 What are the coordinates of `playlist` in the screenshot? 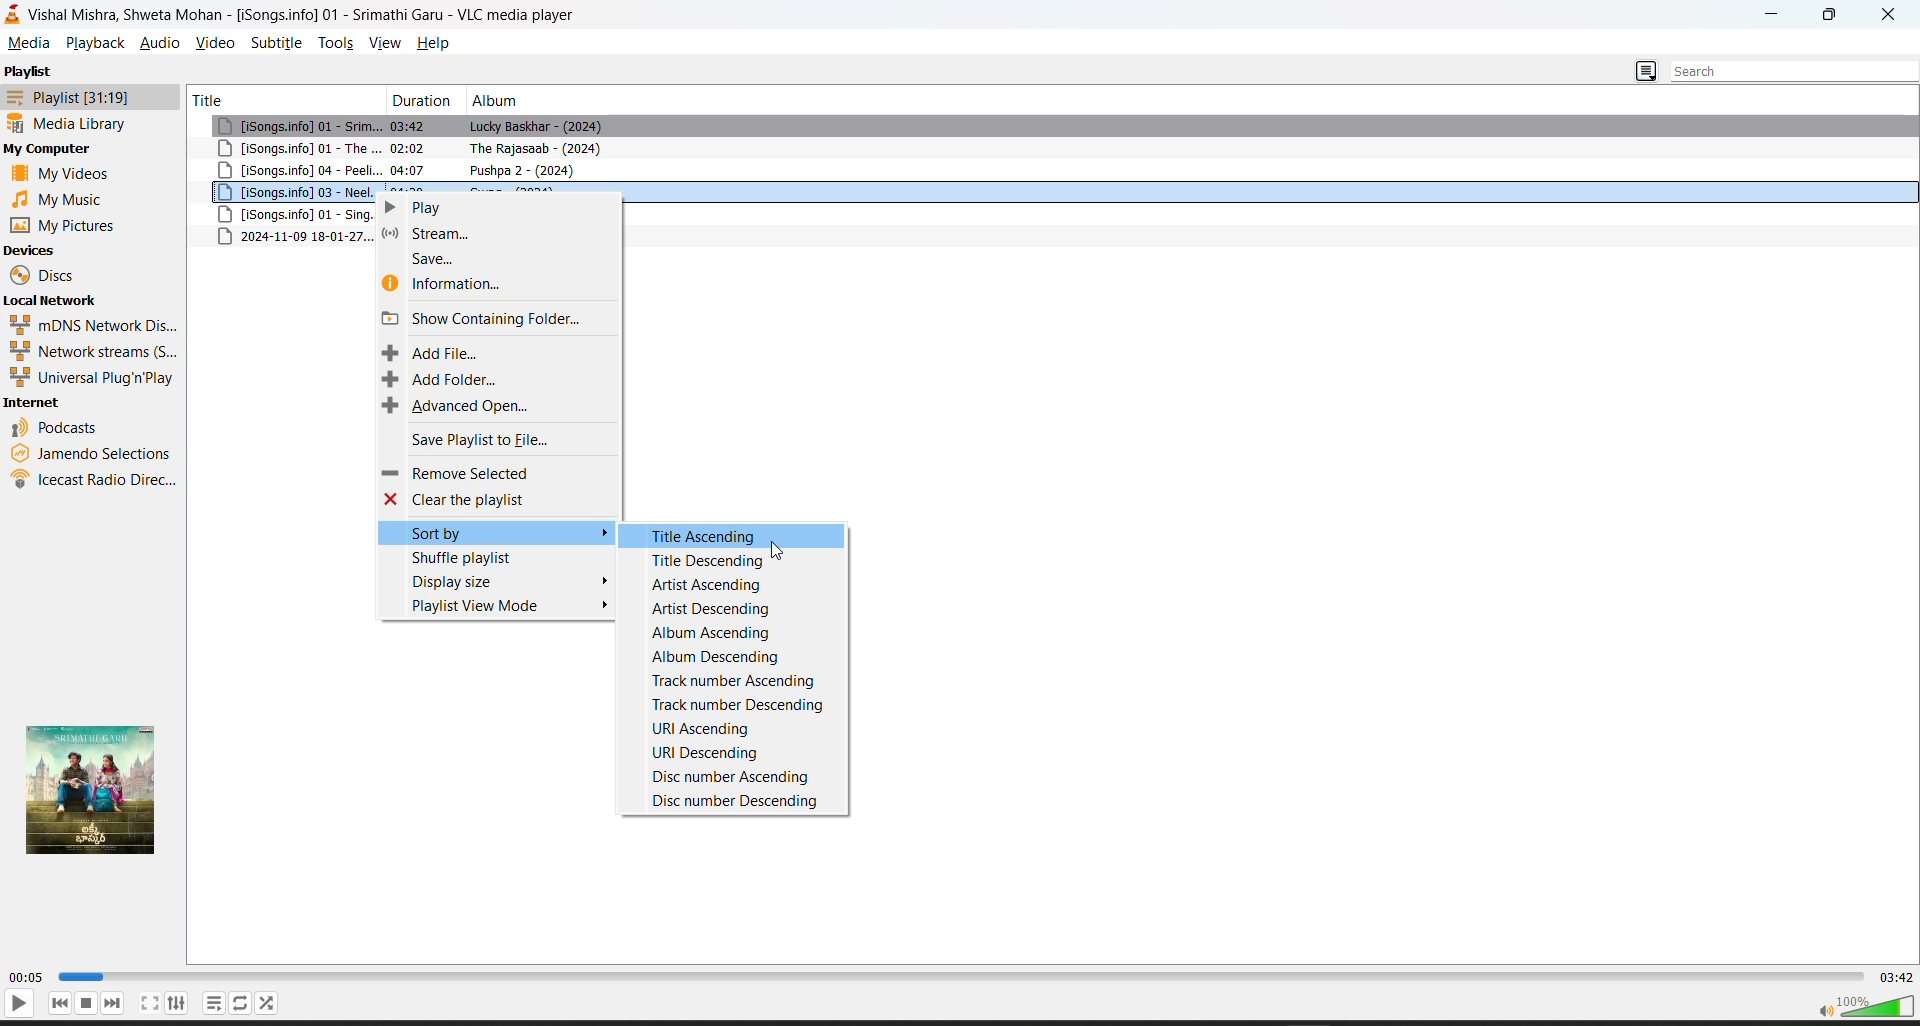 It's located at (31, 70).